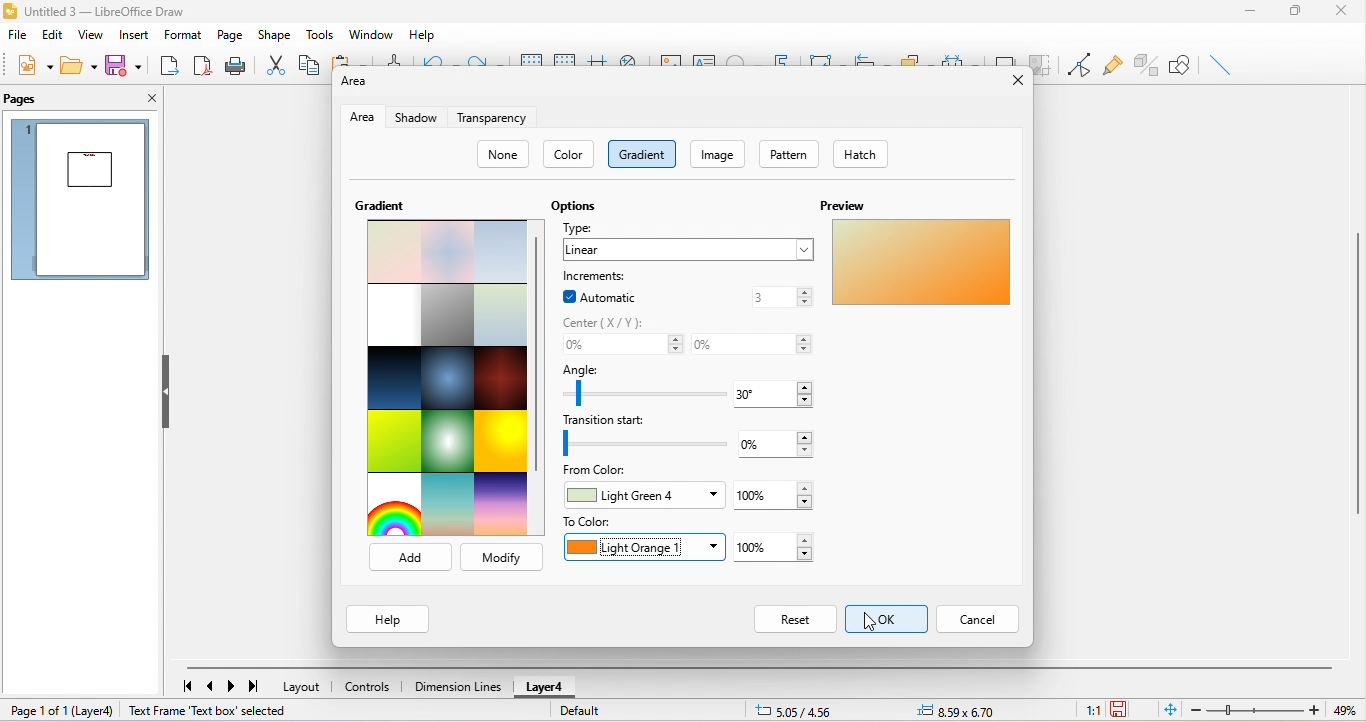 This screenshot has width=1366, height=722. Describe the element at coordinates (686, 250) in the screenshot. I see `linear` at that location.